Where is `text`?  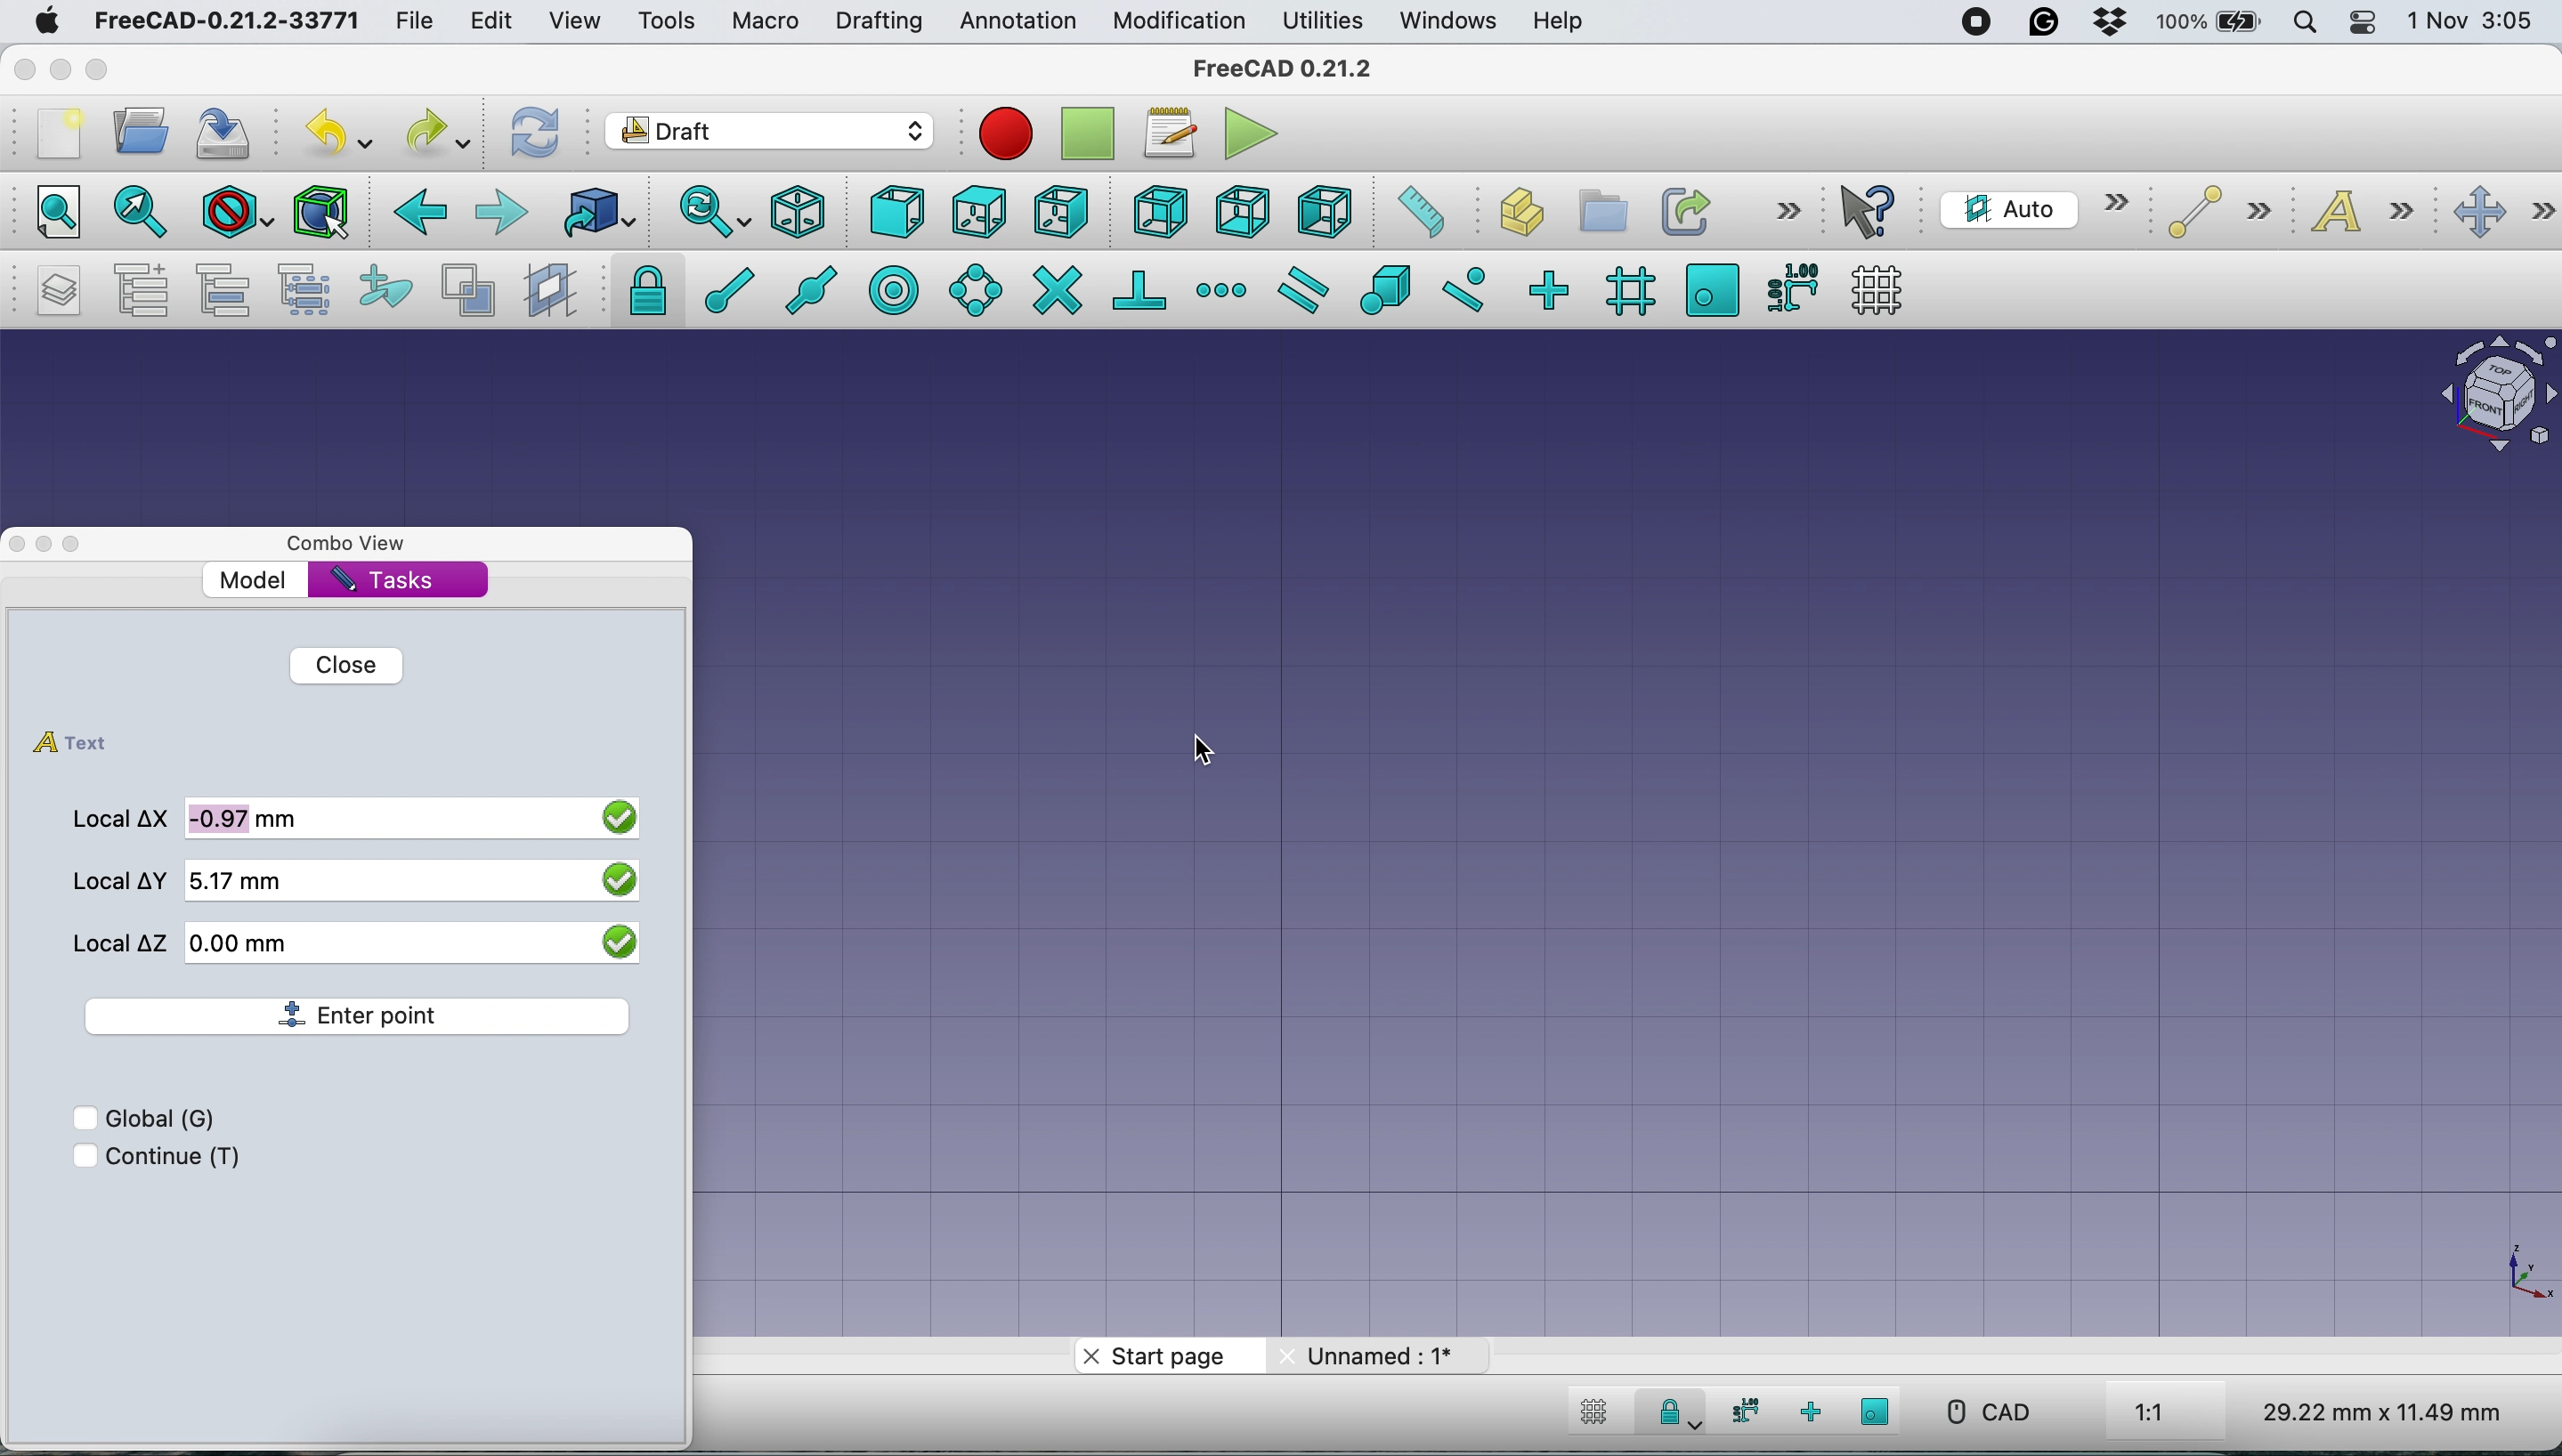
text is located at coordinates (2356, 212).